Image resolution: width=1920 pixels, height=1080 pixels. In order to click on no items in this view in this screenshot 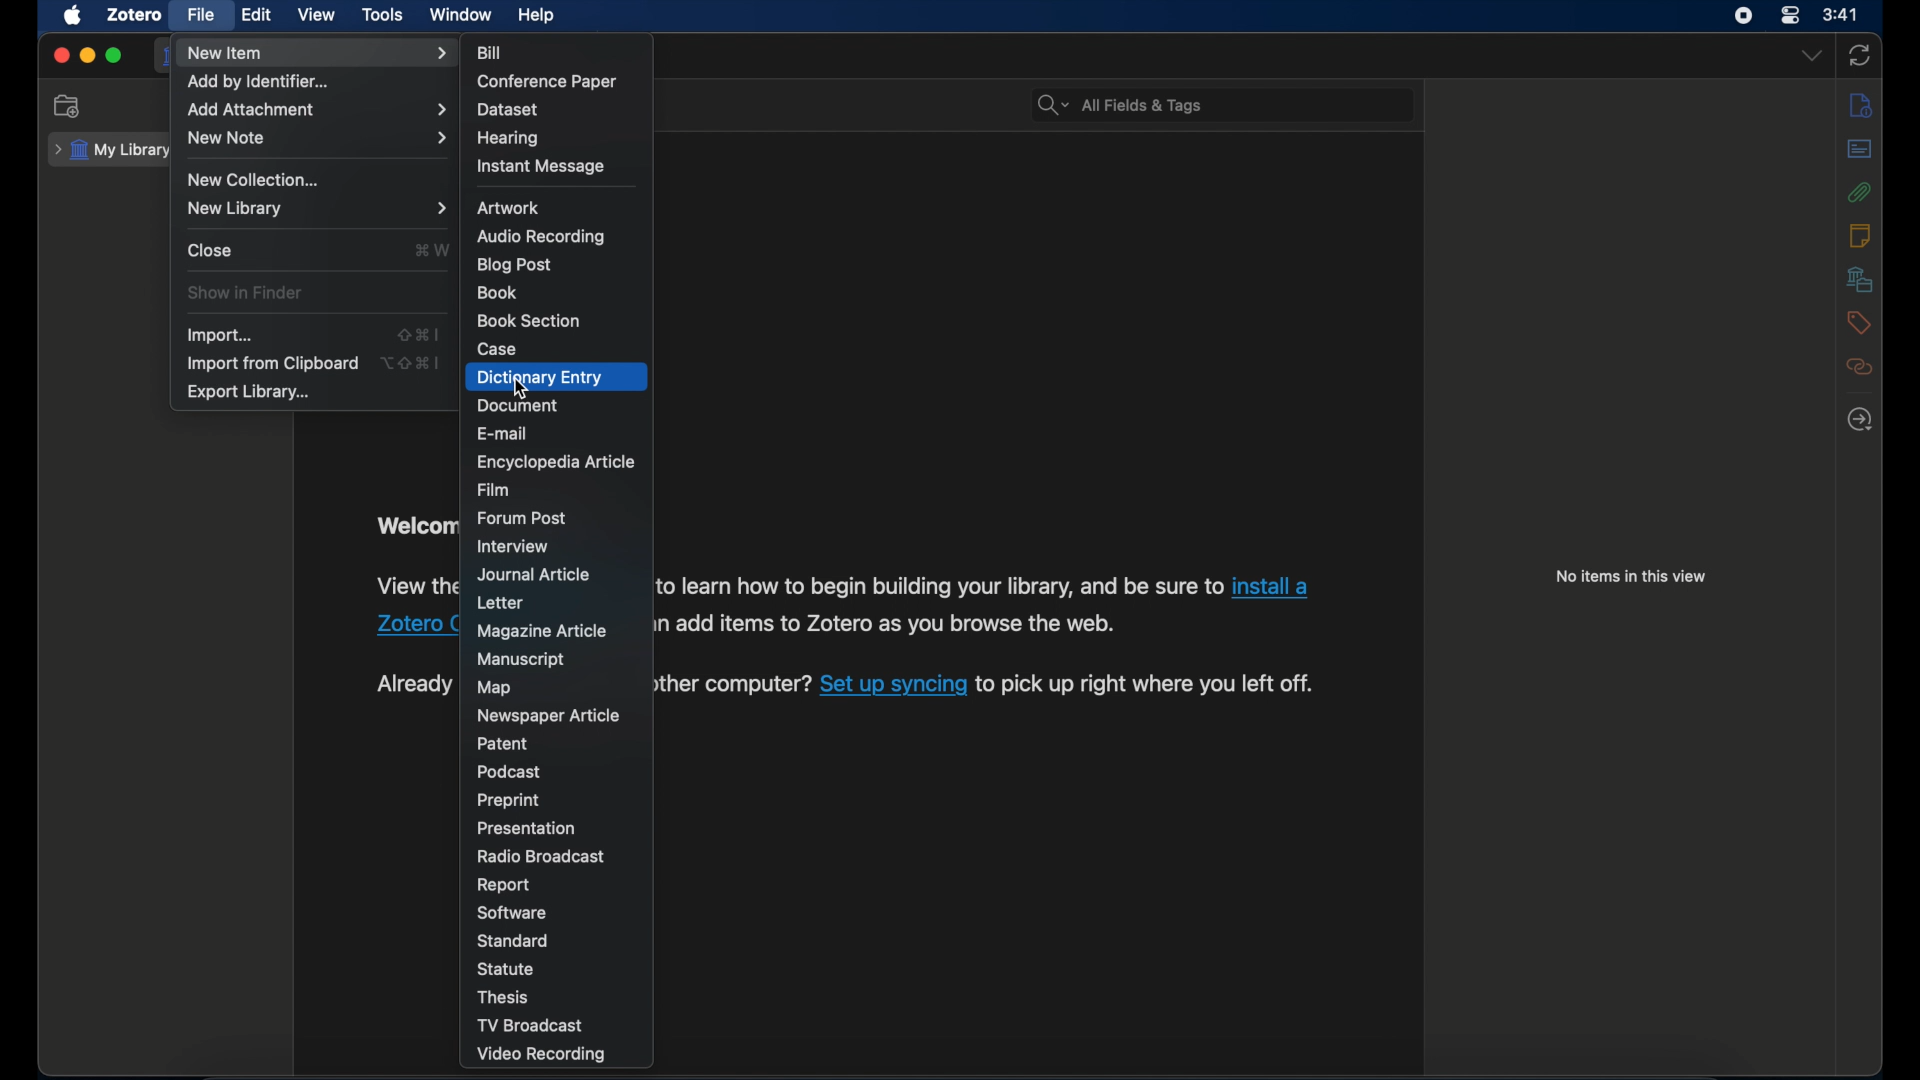, I will do `click(1636, 576)`.